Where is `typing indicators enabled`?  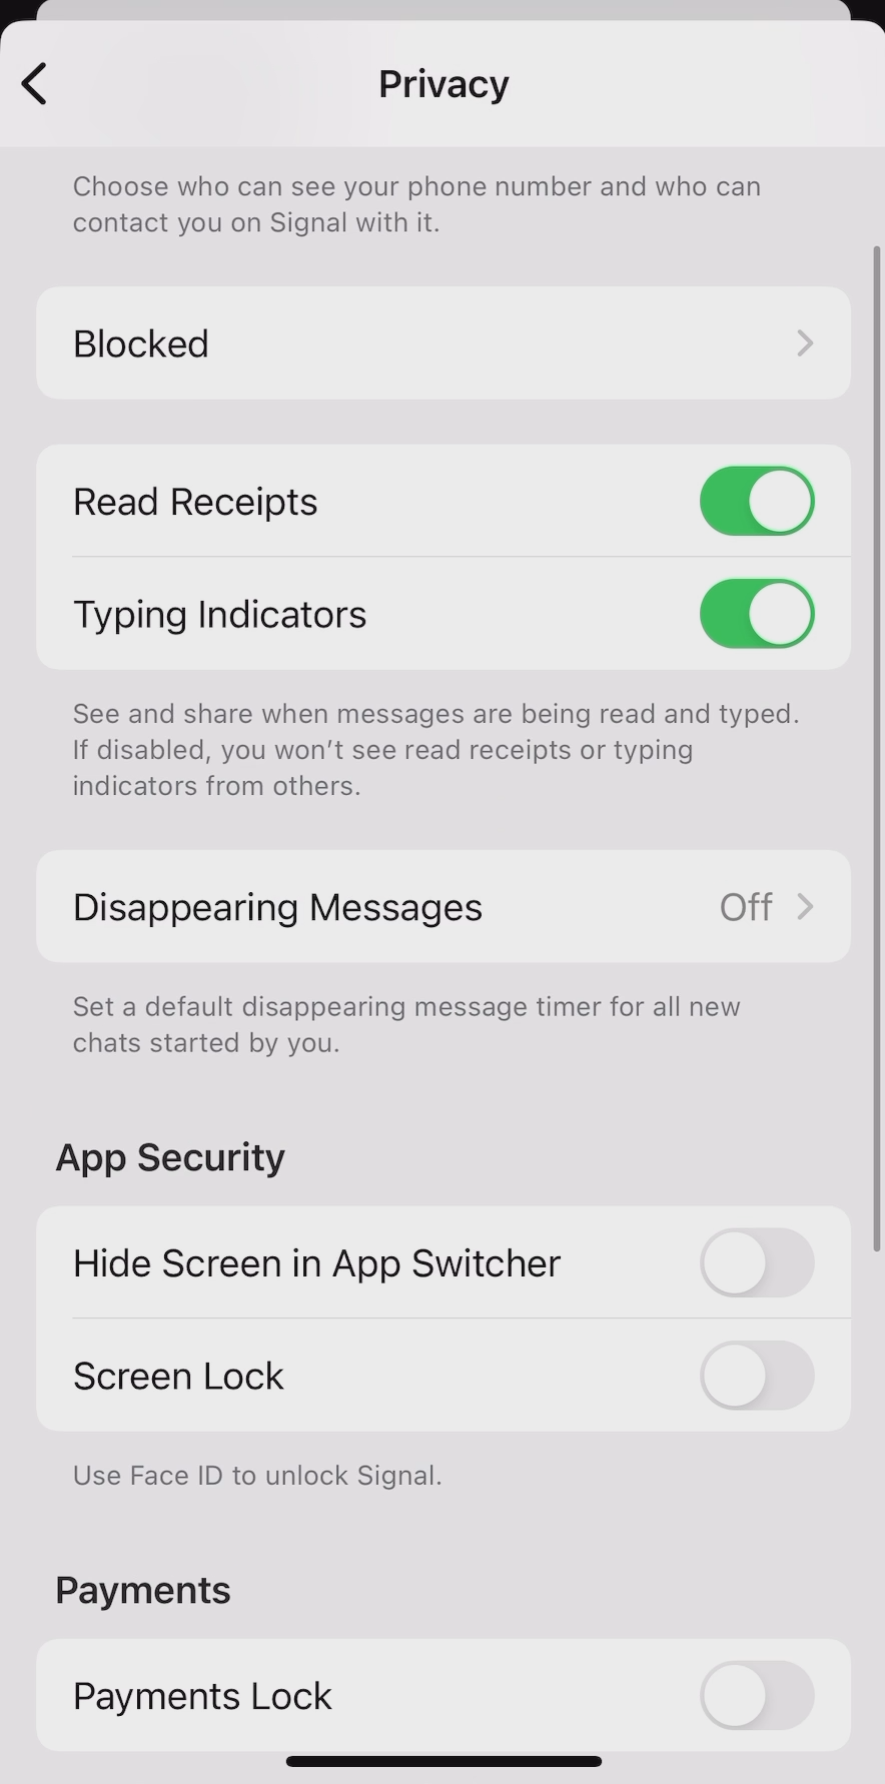 typing indicators enabled is located at coordinates (444, 609).